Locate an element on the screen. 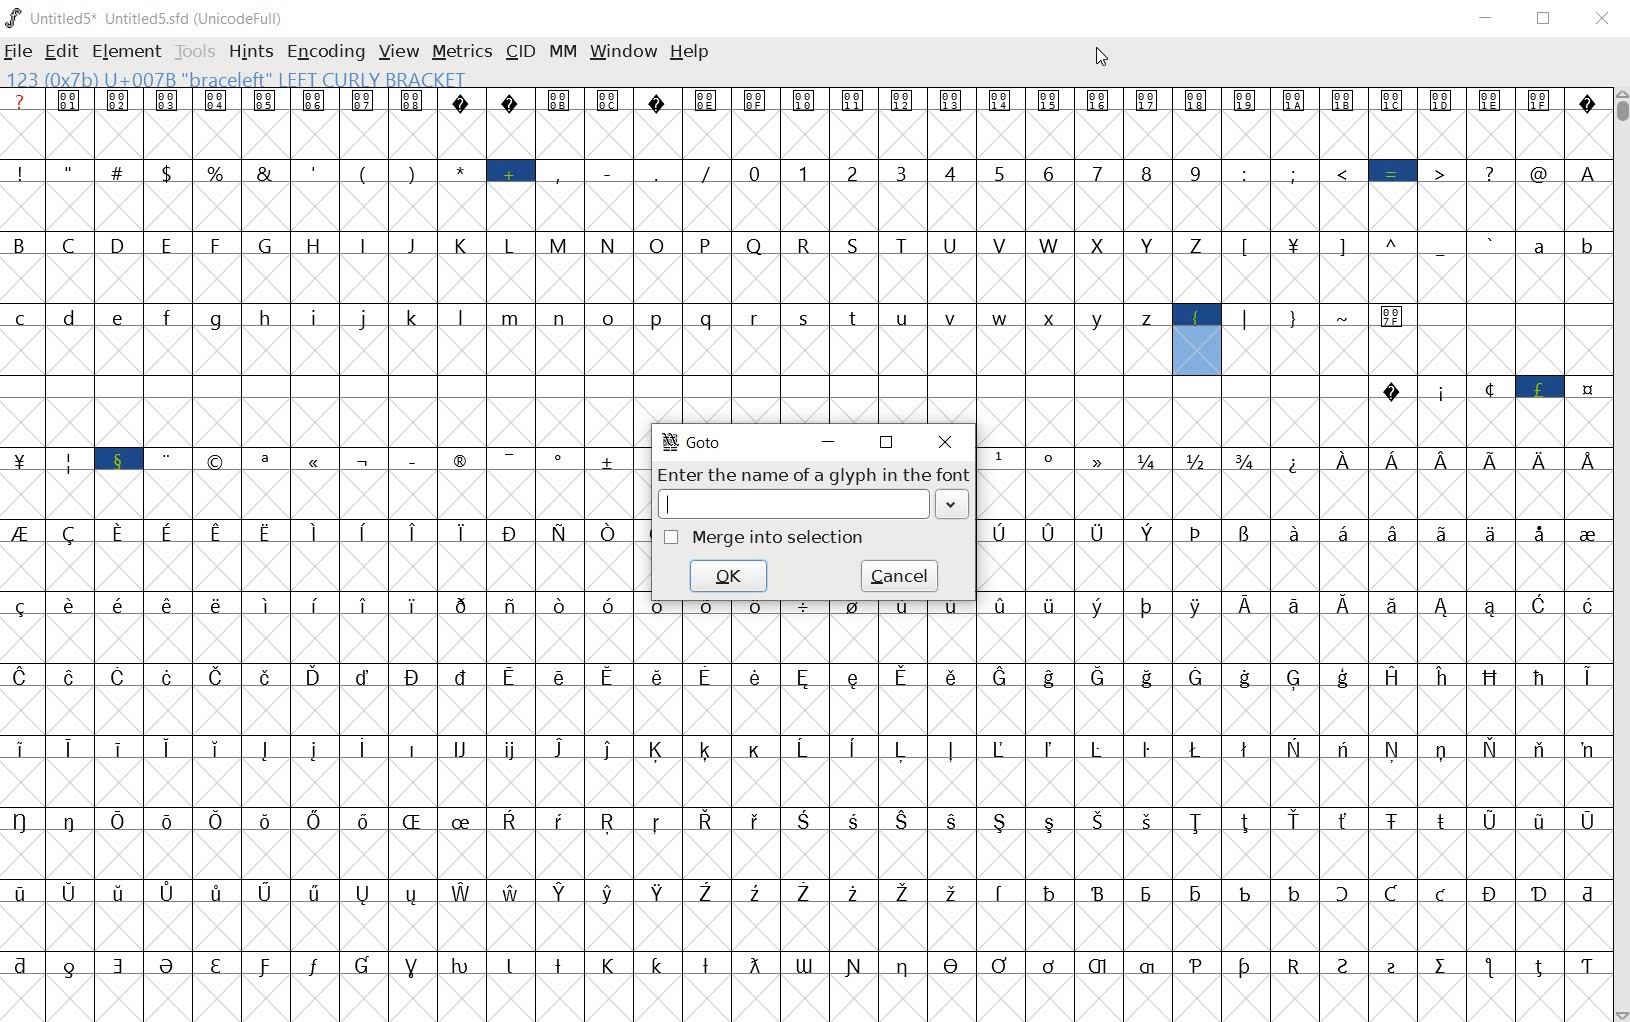 This screenshot has height=1022, width=1630. RESTORE DOWN is located at coordinates (889, 444).